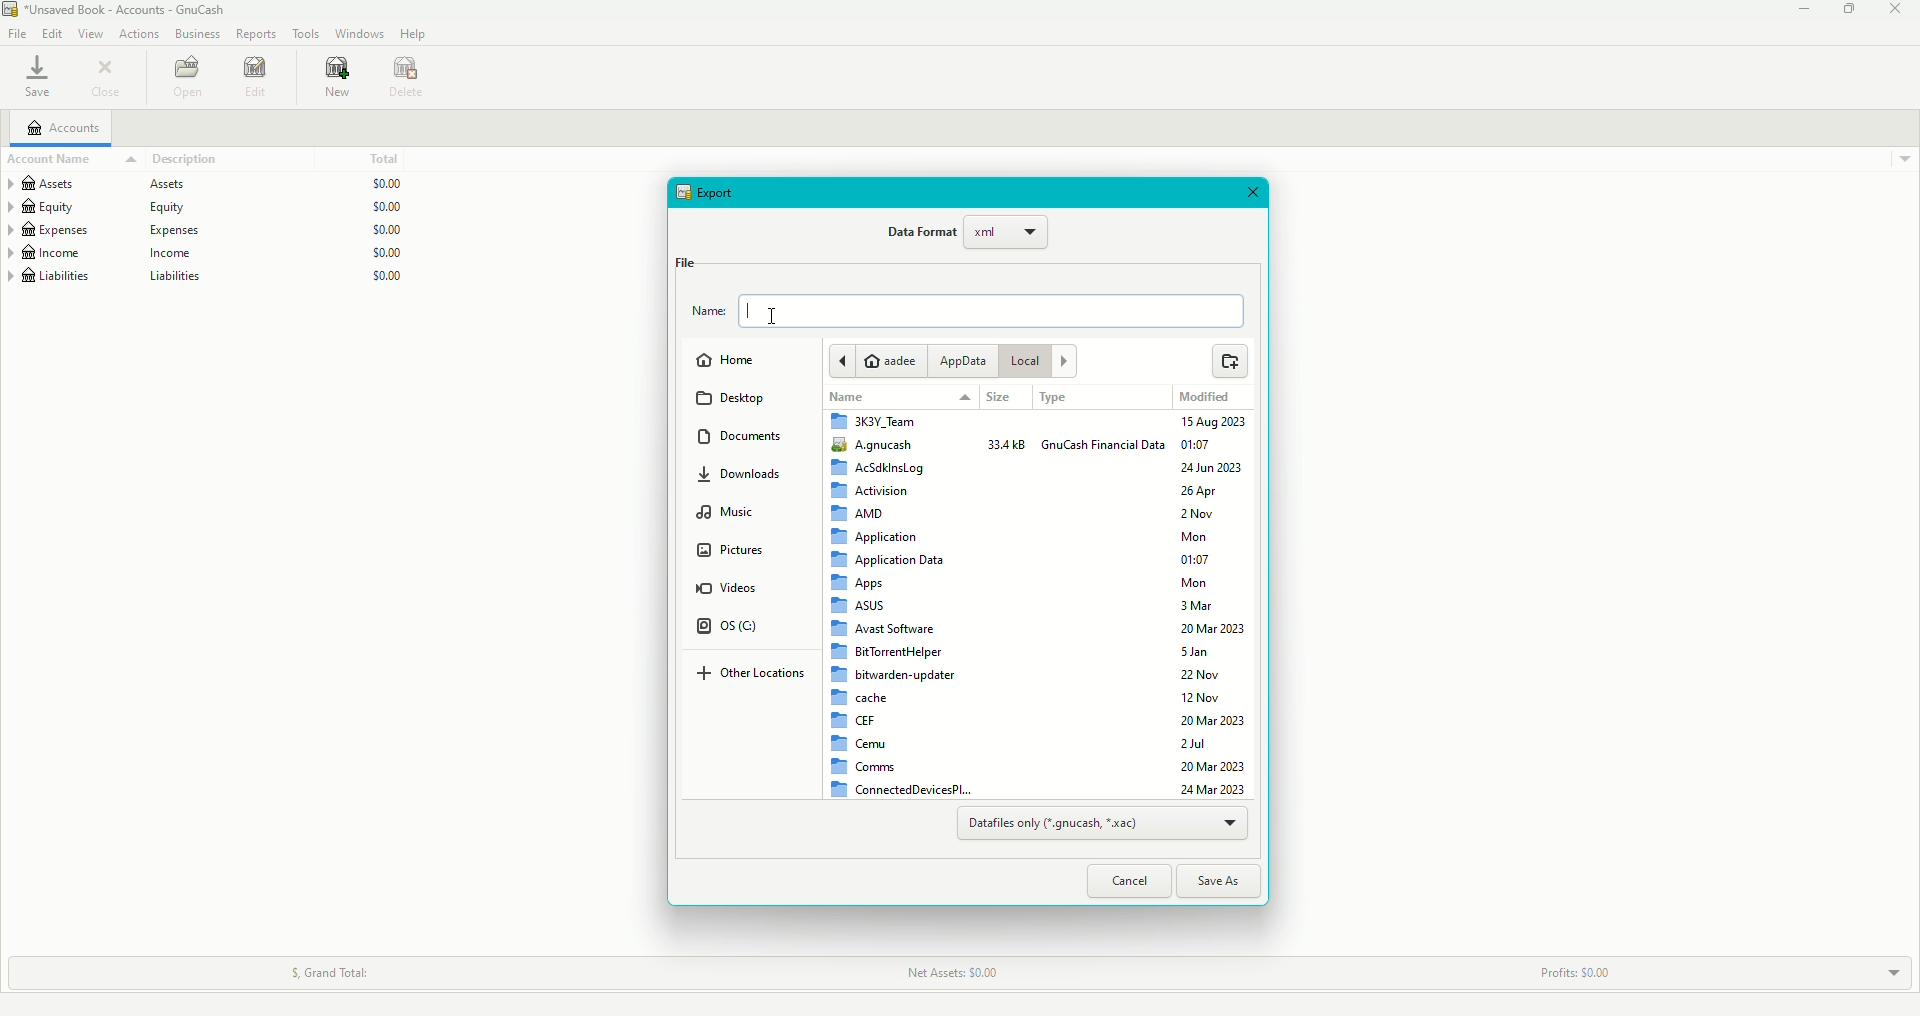 The width and height of the screenshot is (1920, 1016). What do you see at coordinates (731, 363) in the screenshot?
I see `Home` at bounding box center [731, 363].